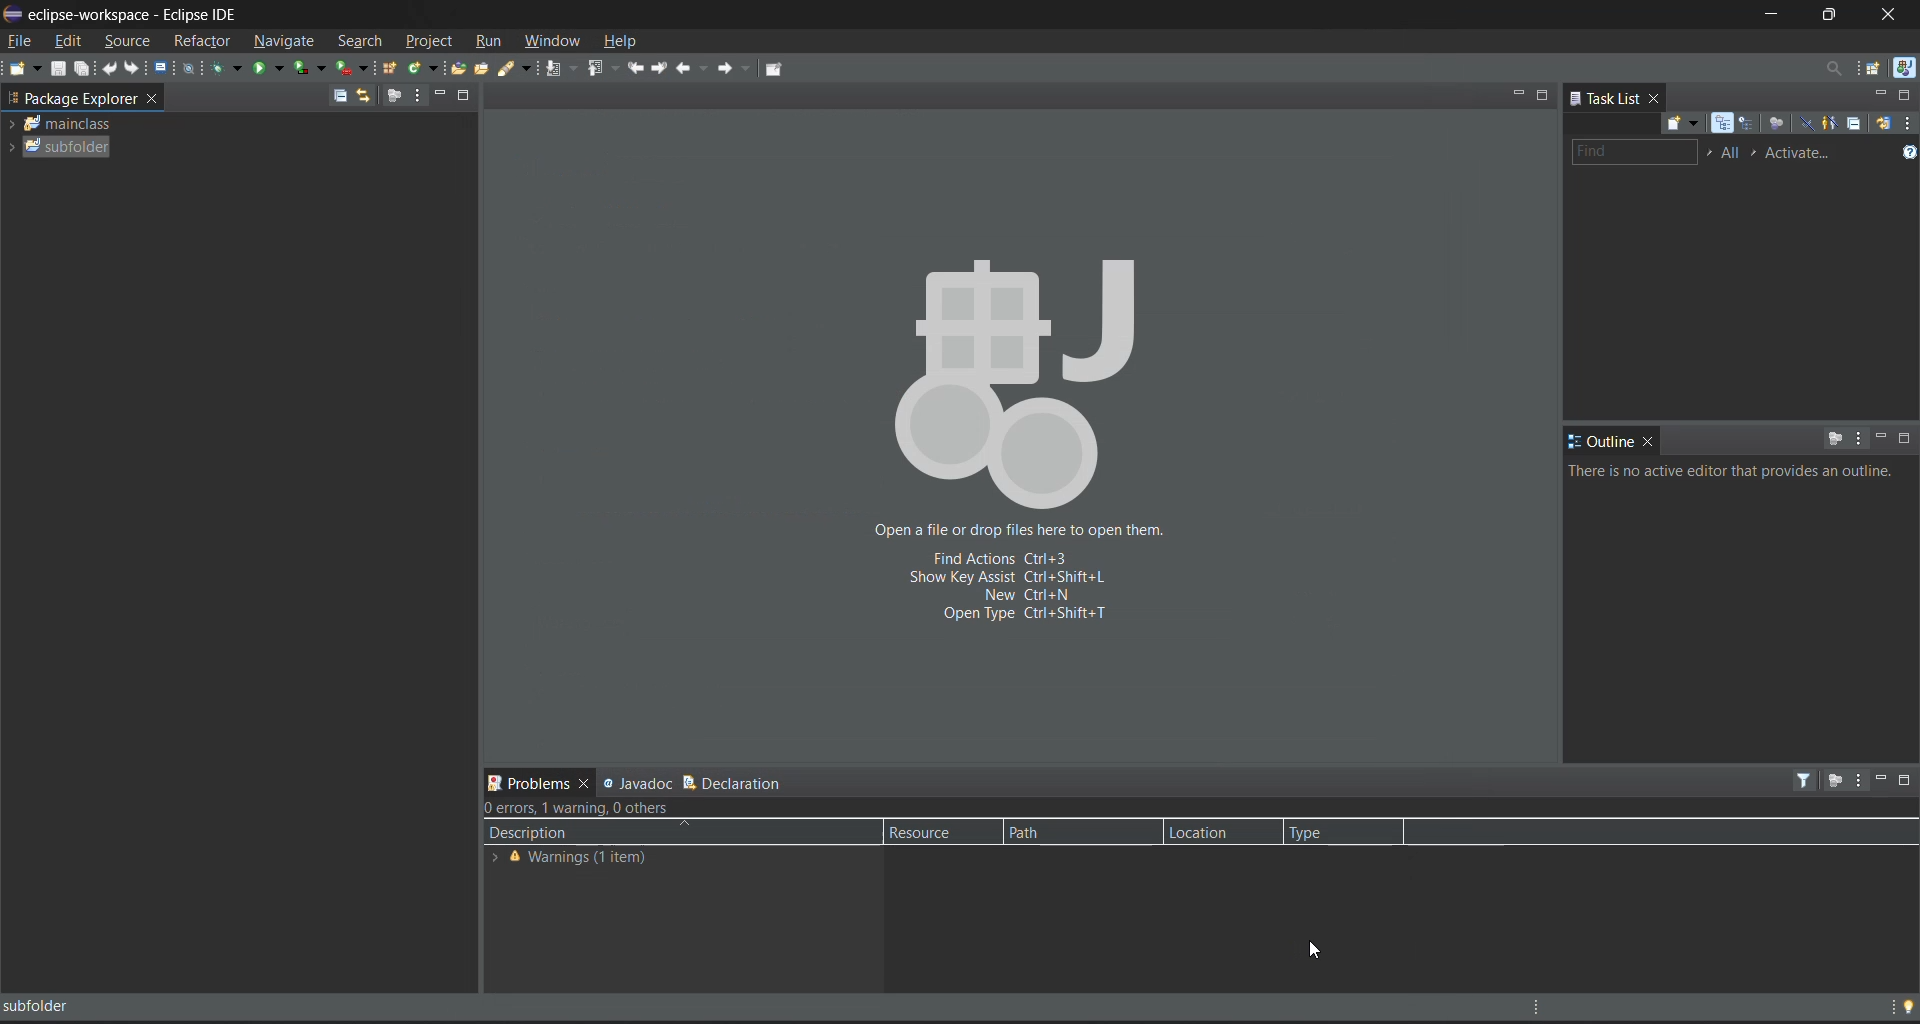 This screenshot has width=1920, height=1024. What do you see at coordinates (1544, 93) in the screenshot?
I see `maximize` at bounding box center [1544, 93].